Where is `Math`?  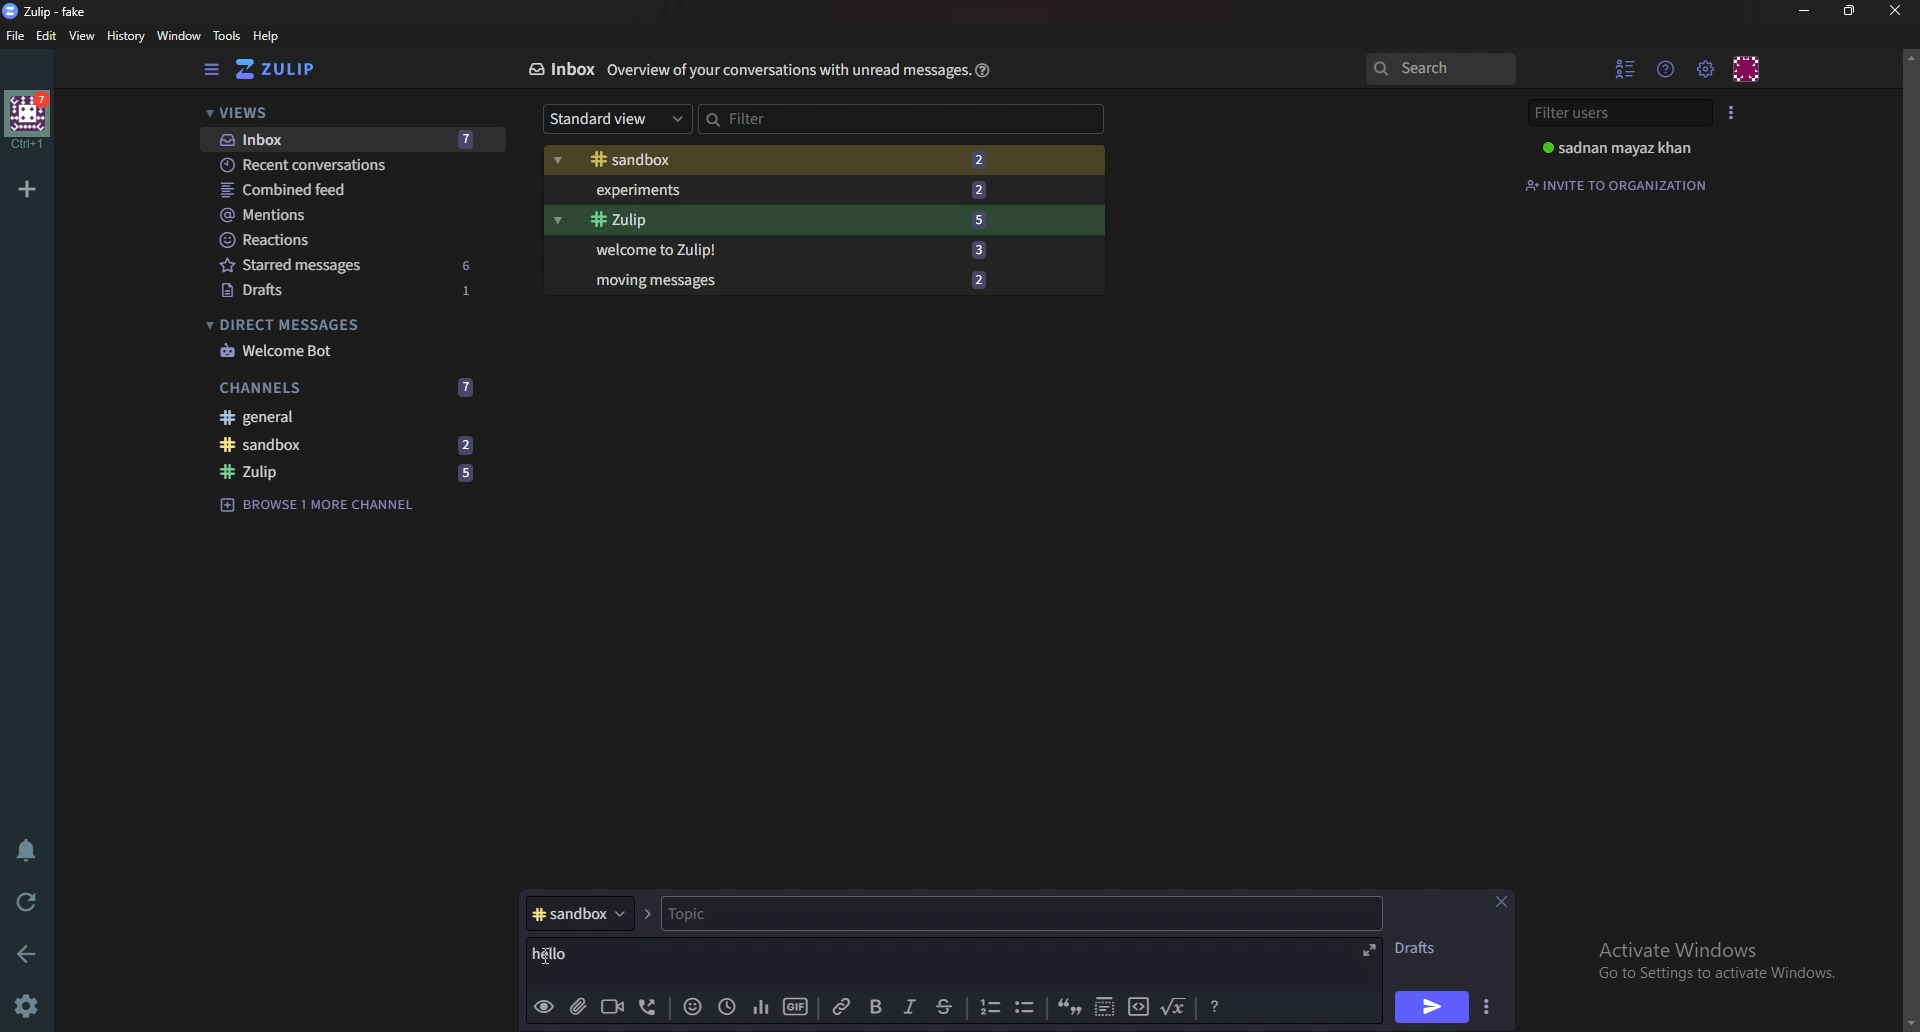 Math is located at coordinates (1177, 1008).